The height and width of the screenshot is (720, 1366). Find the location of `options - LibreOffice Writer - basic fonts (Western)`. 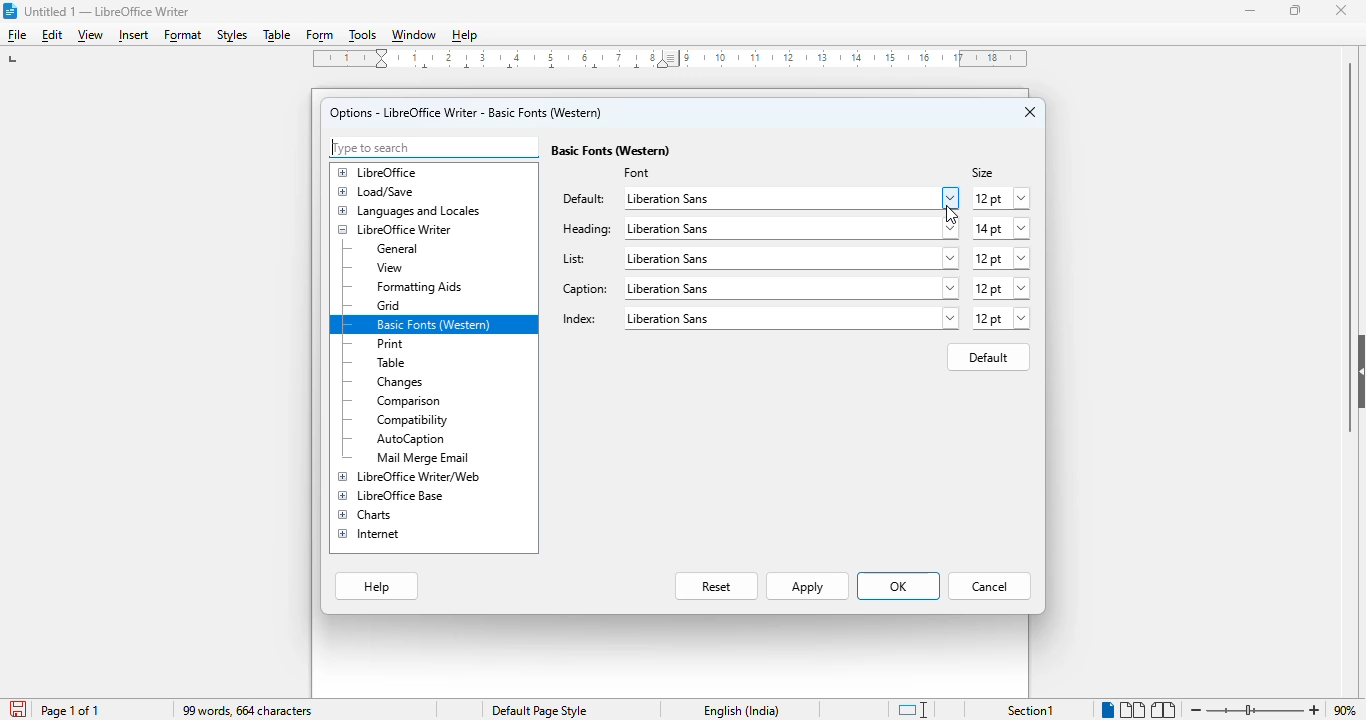

options - LibreOffice Writer - basic fonts (Western) is located at coordinates (467, 112).